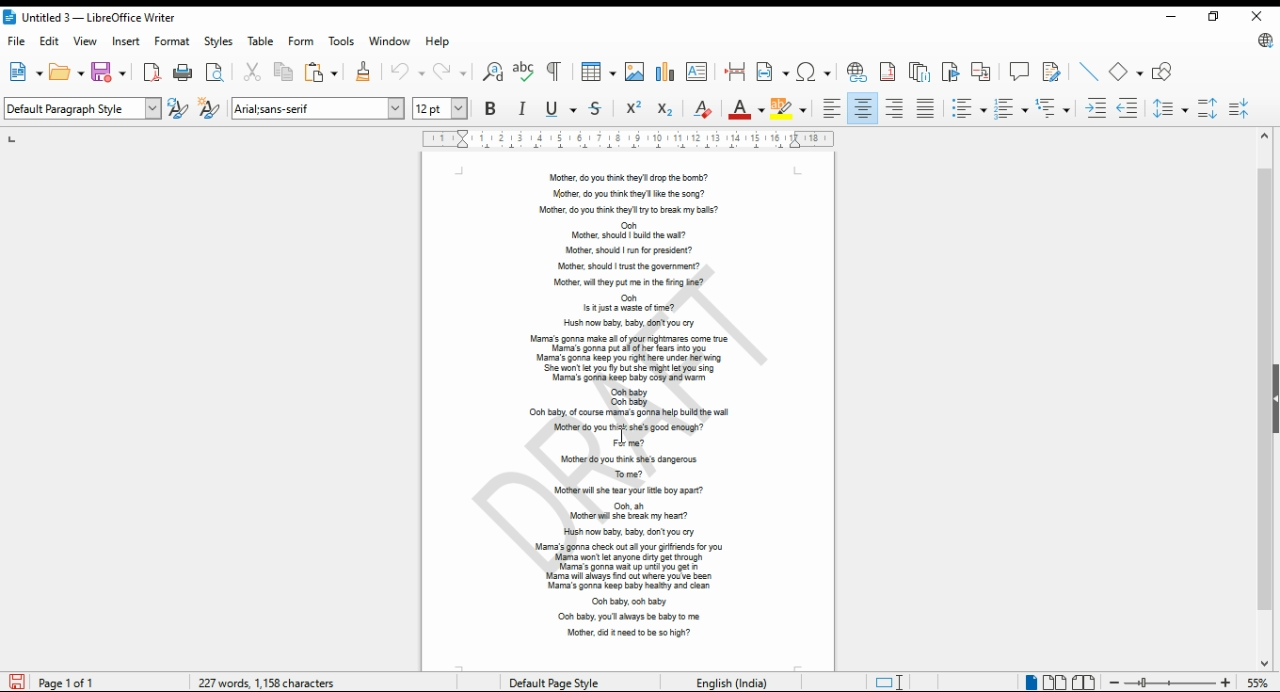 Image resolution: width=1280 pixels, height=692 pixels. What do you see at coordinates (773, 72) in the screenshot?
I see `insert field` at bounding box center [773, 72].